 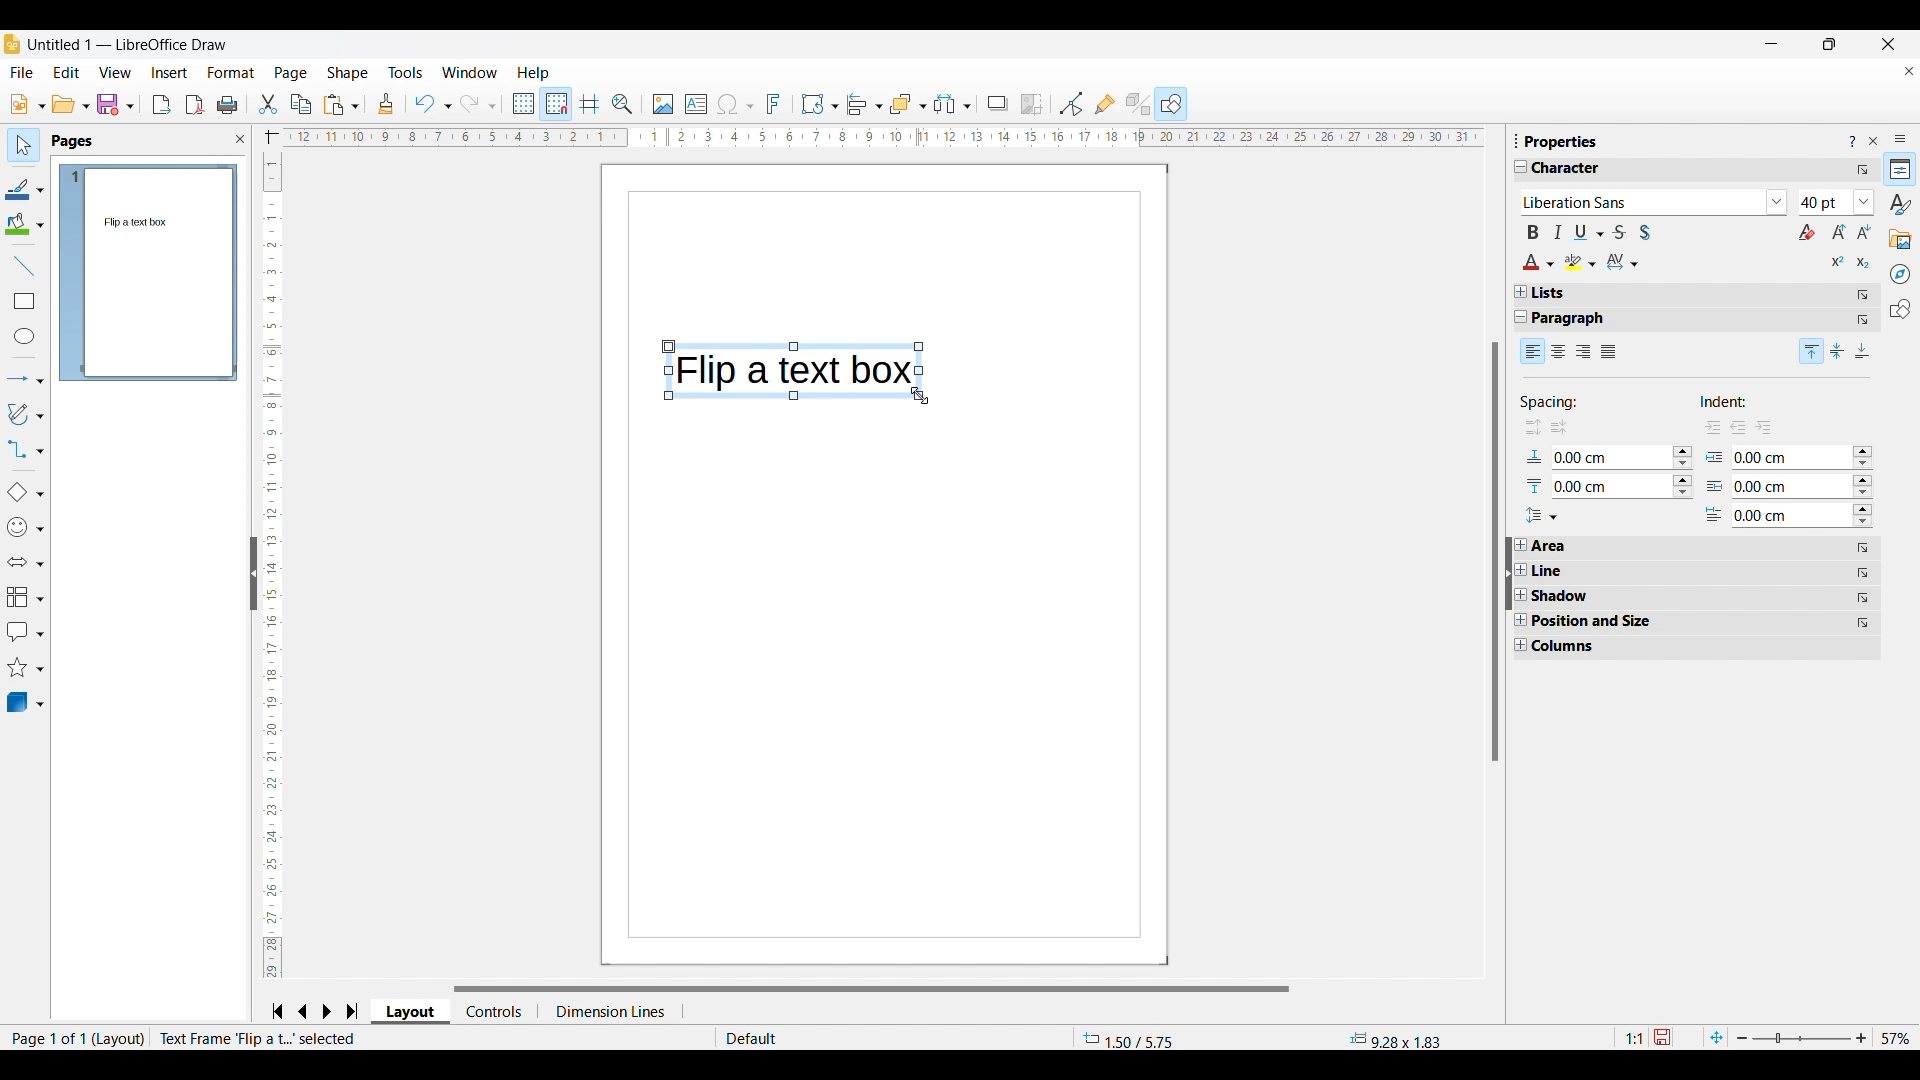 I want to click on Left alignment, so click(x=1533, y=350).